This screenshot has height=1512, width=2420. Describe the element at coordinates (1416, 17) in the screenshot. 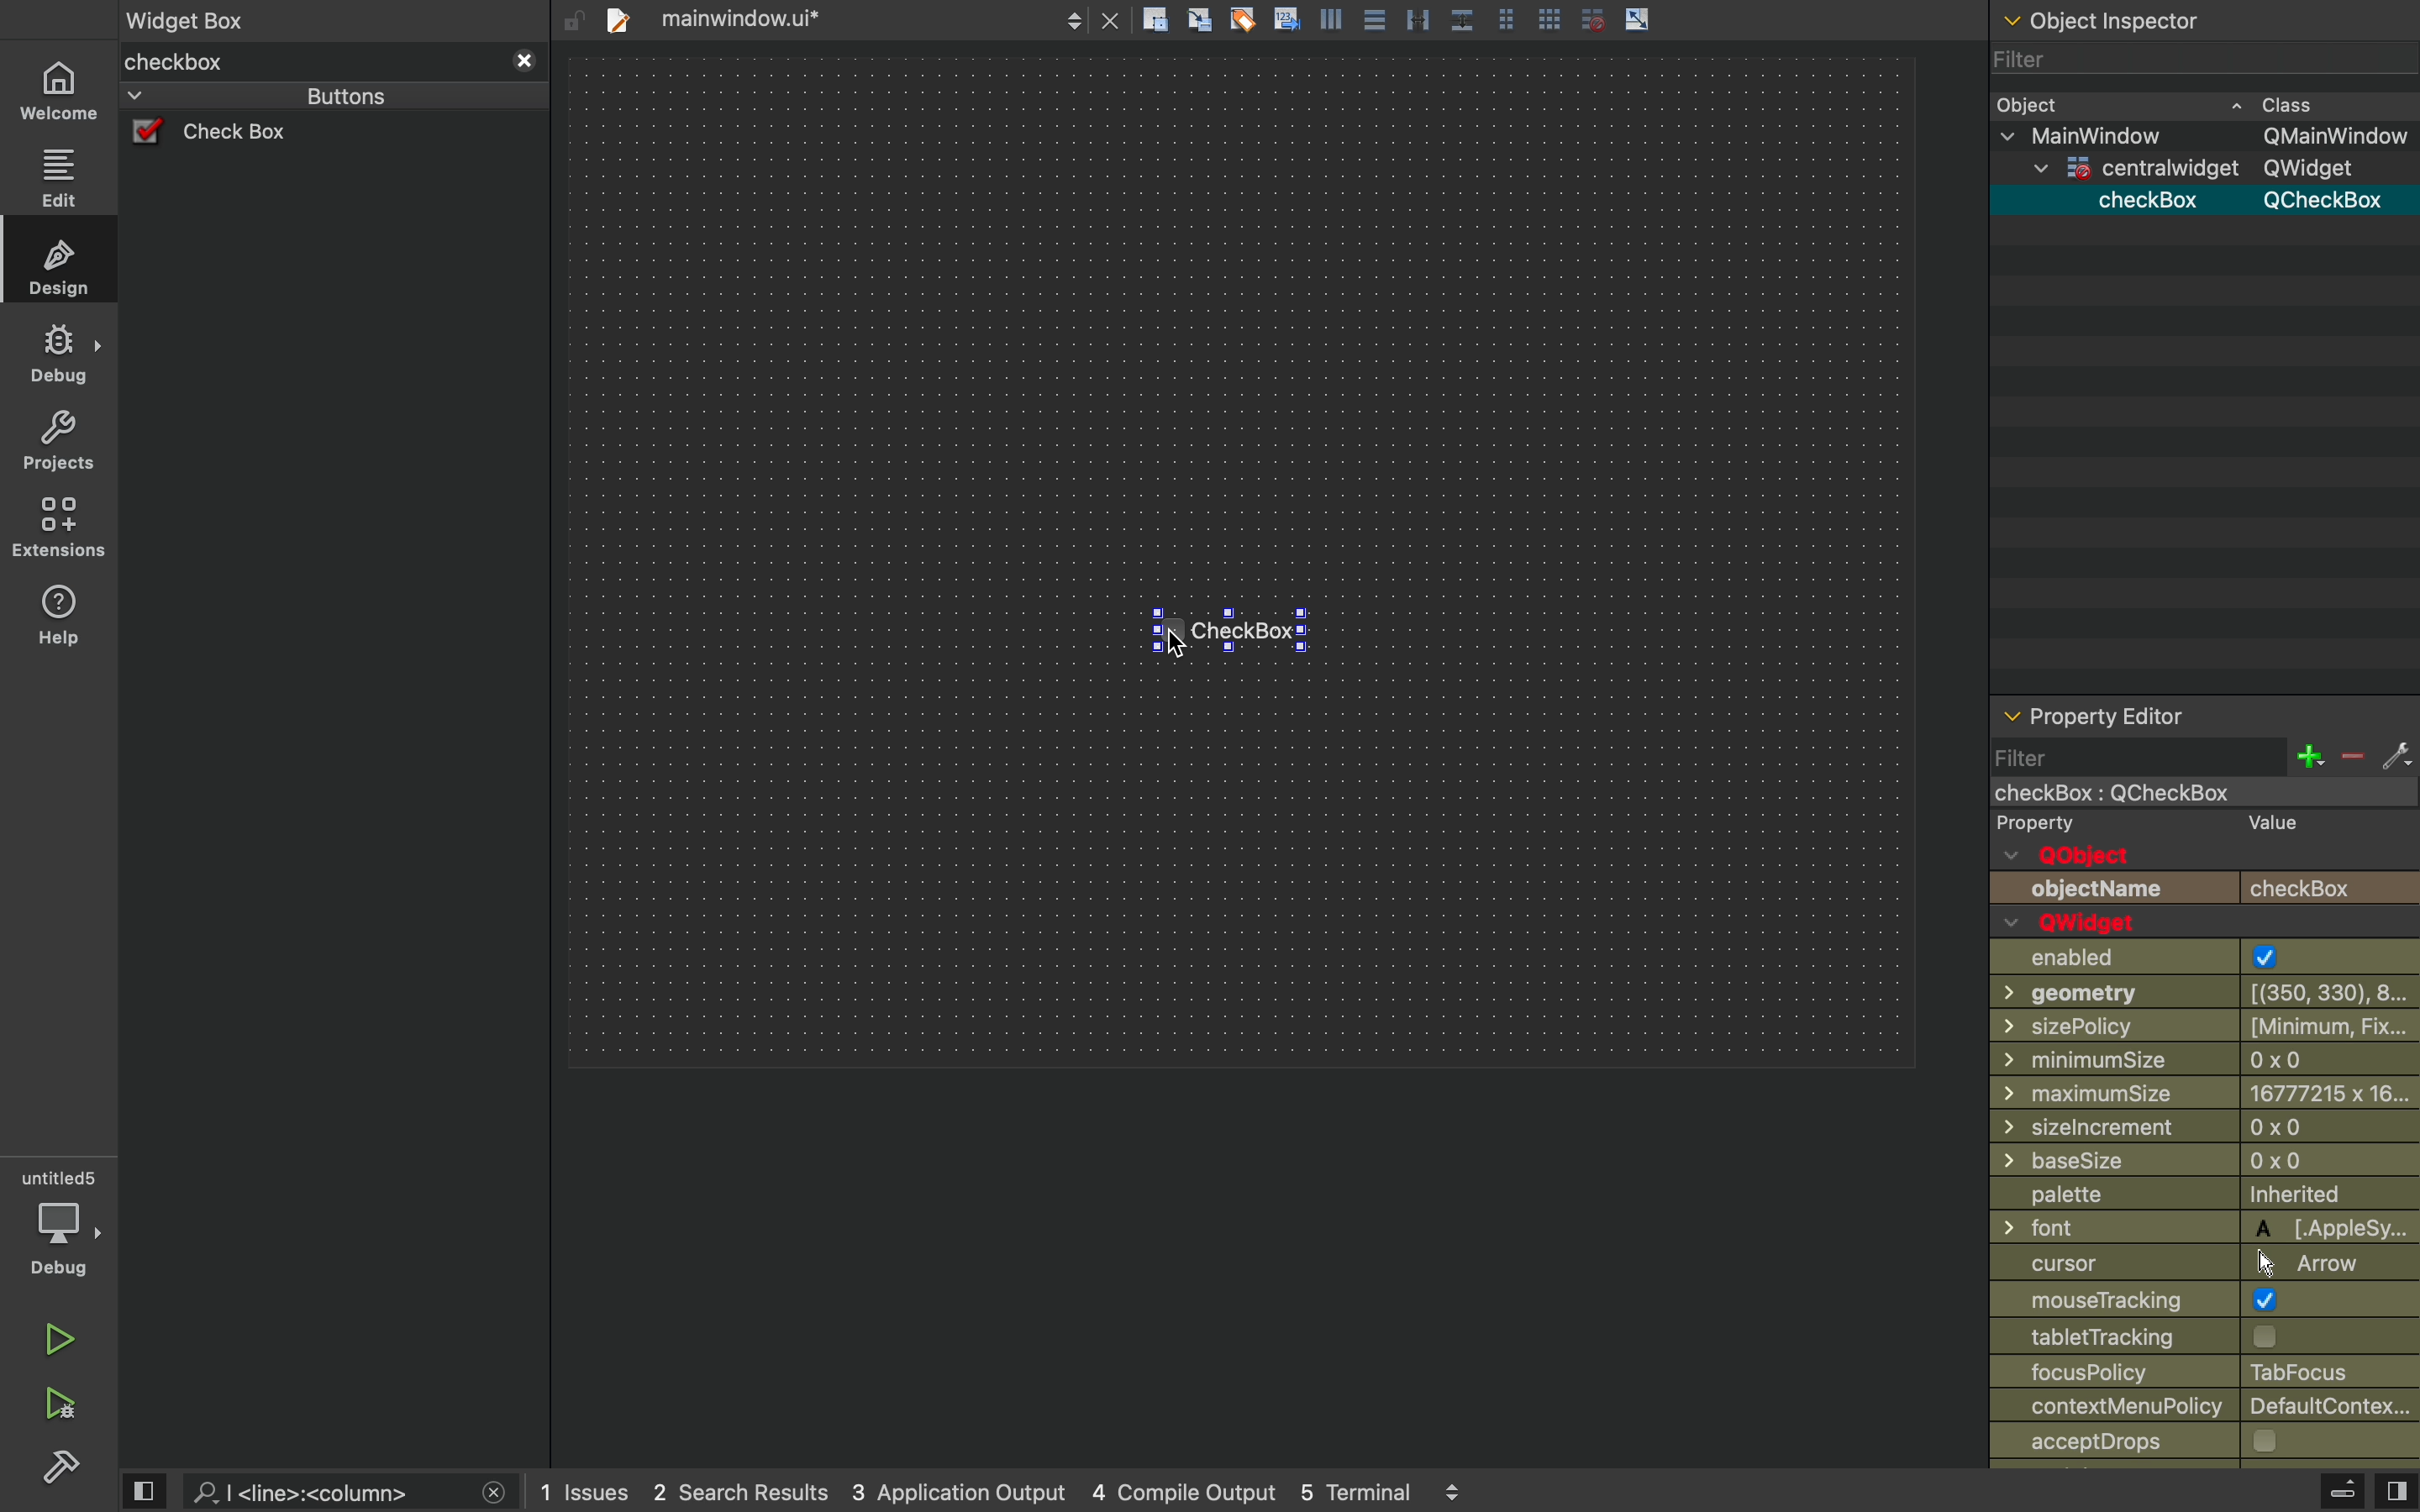

I see `distribute horizontally` at that location.